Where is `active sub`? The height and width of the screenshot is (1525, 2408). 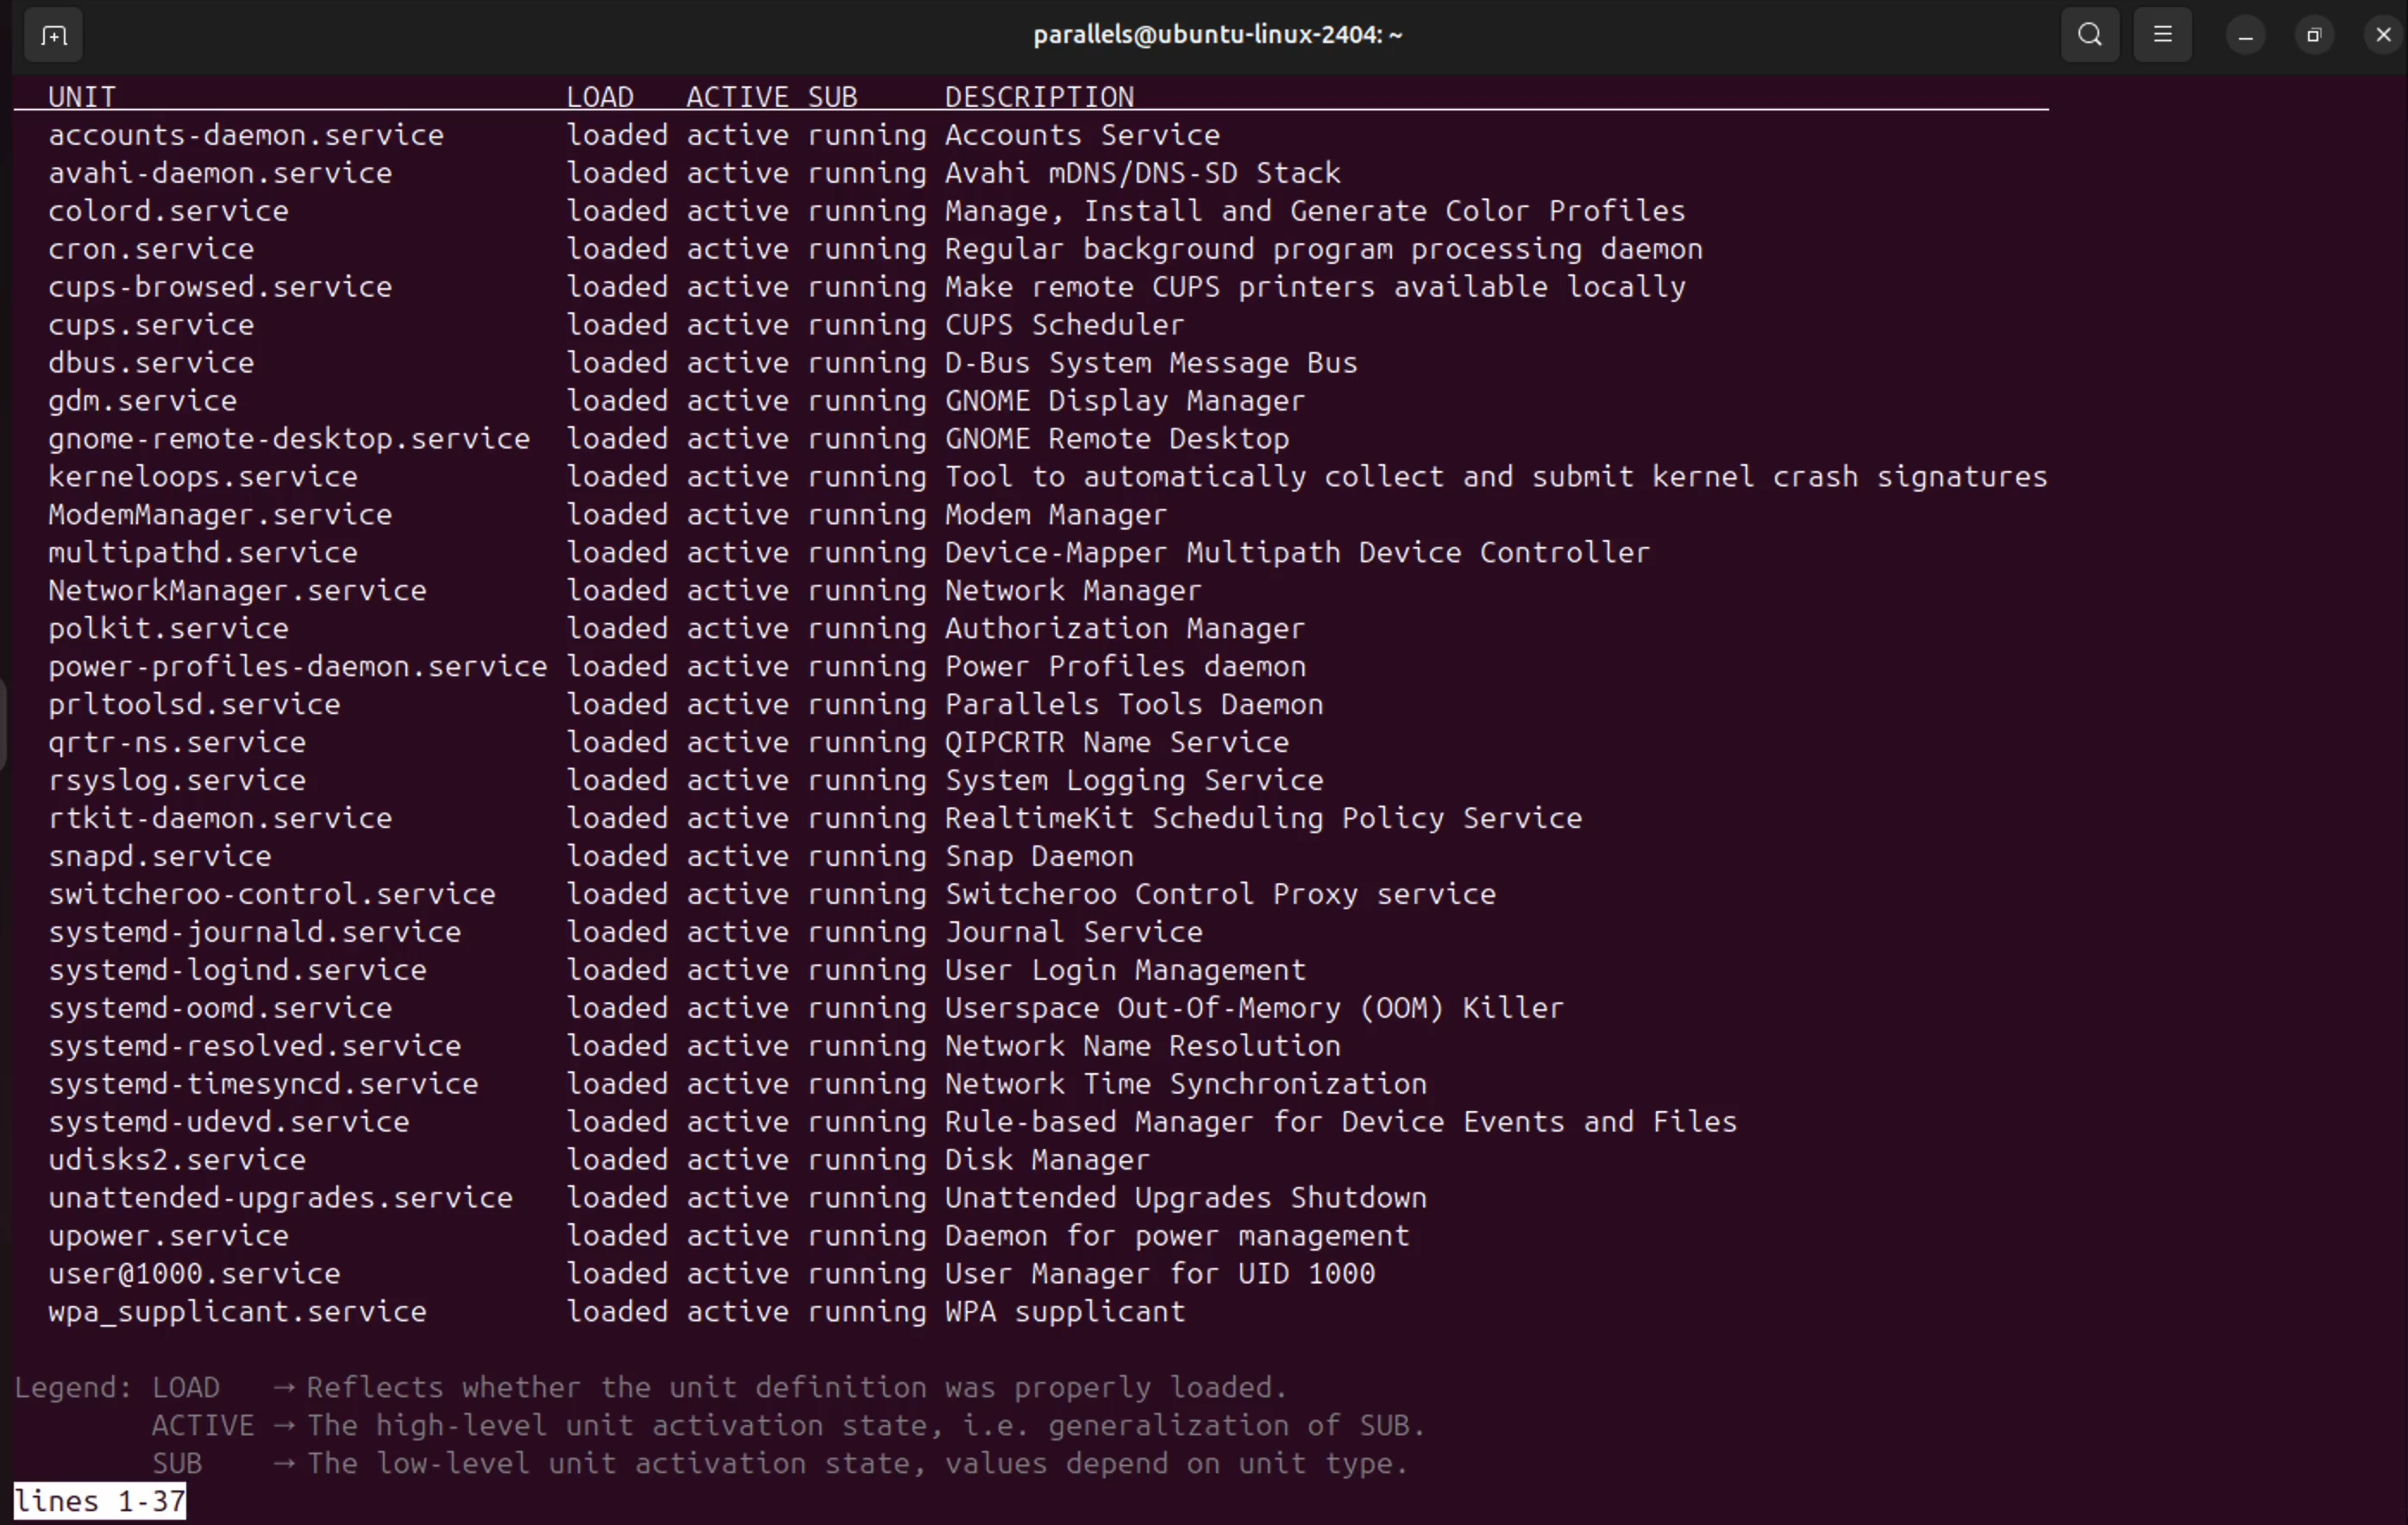
active sub is located at coordinates (782, 93).